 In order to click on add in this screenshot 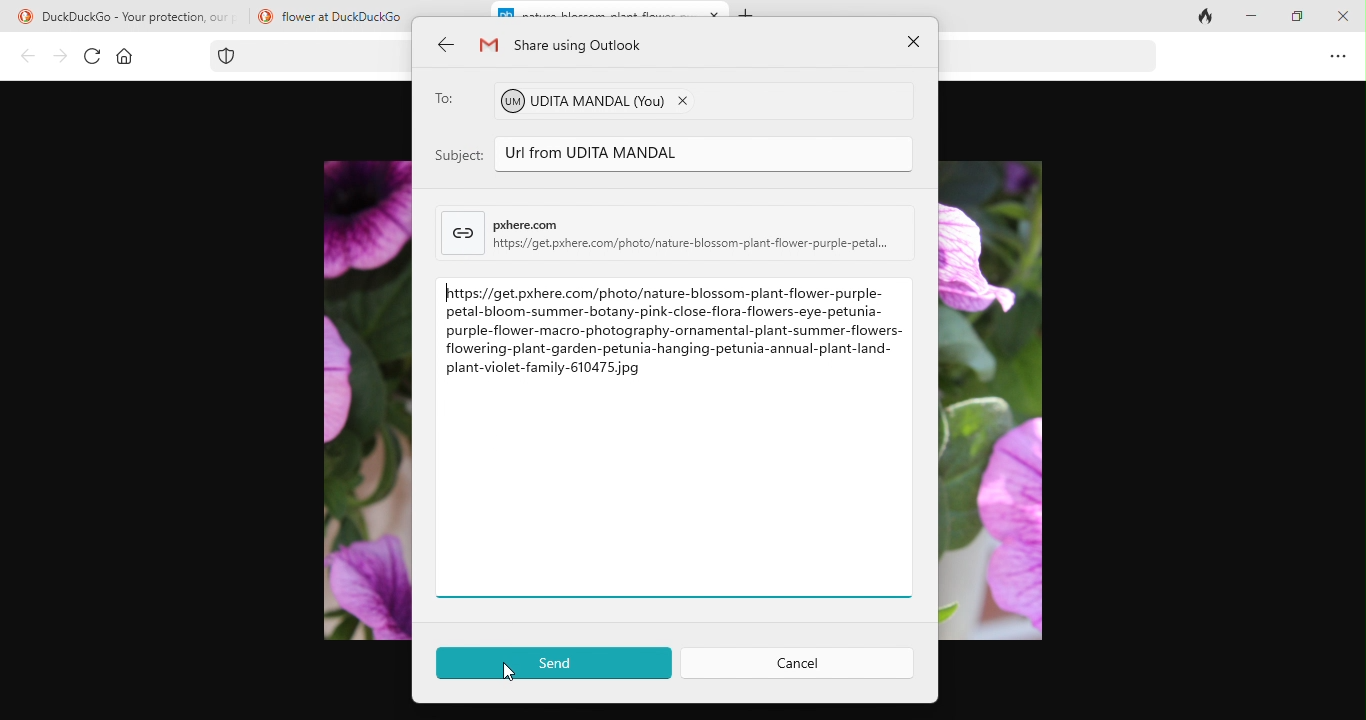, I will do `click(750, 10)`.